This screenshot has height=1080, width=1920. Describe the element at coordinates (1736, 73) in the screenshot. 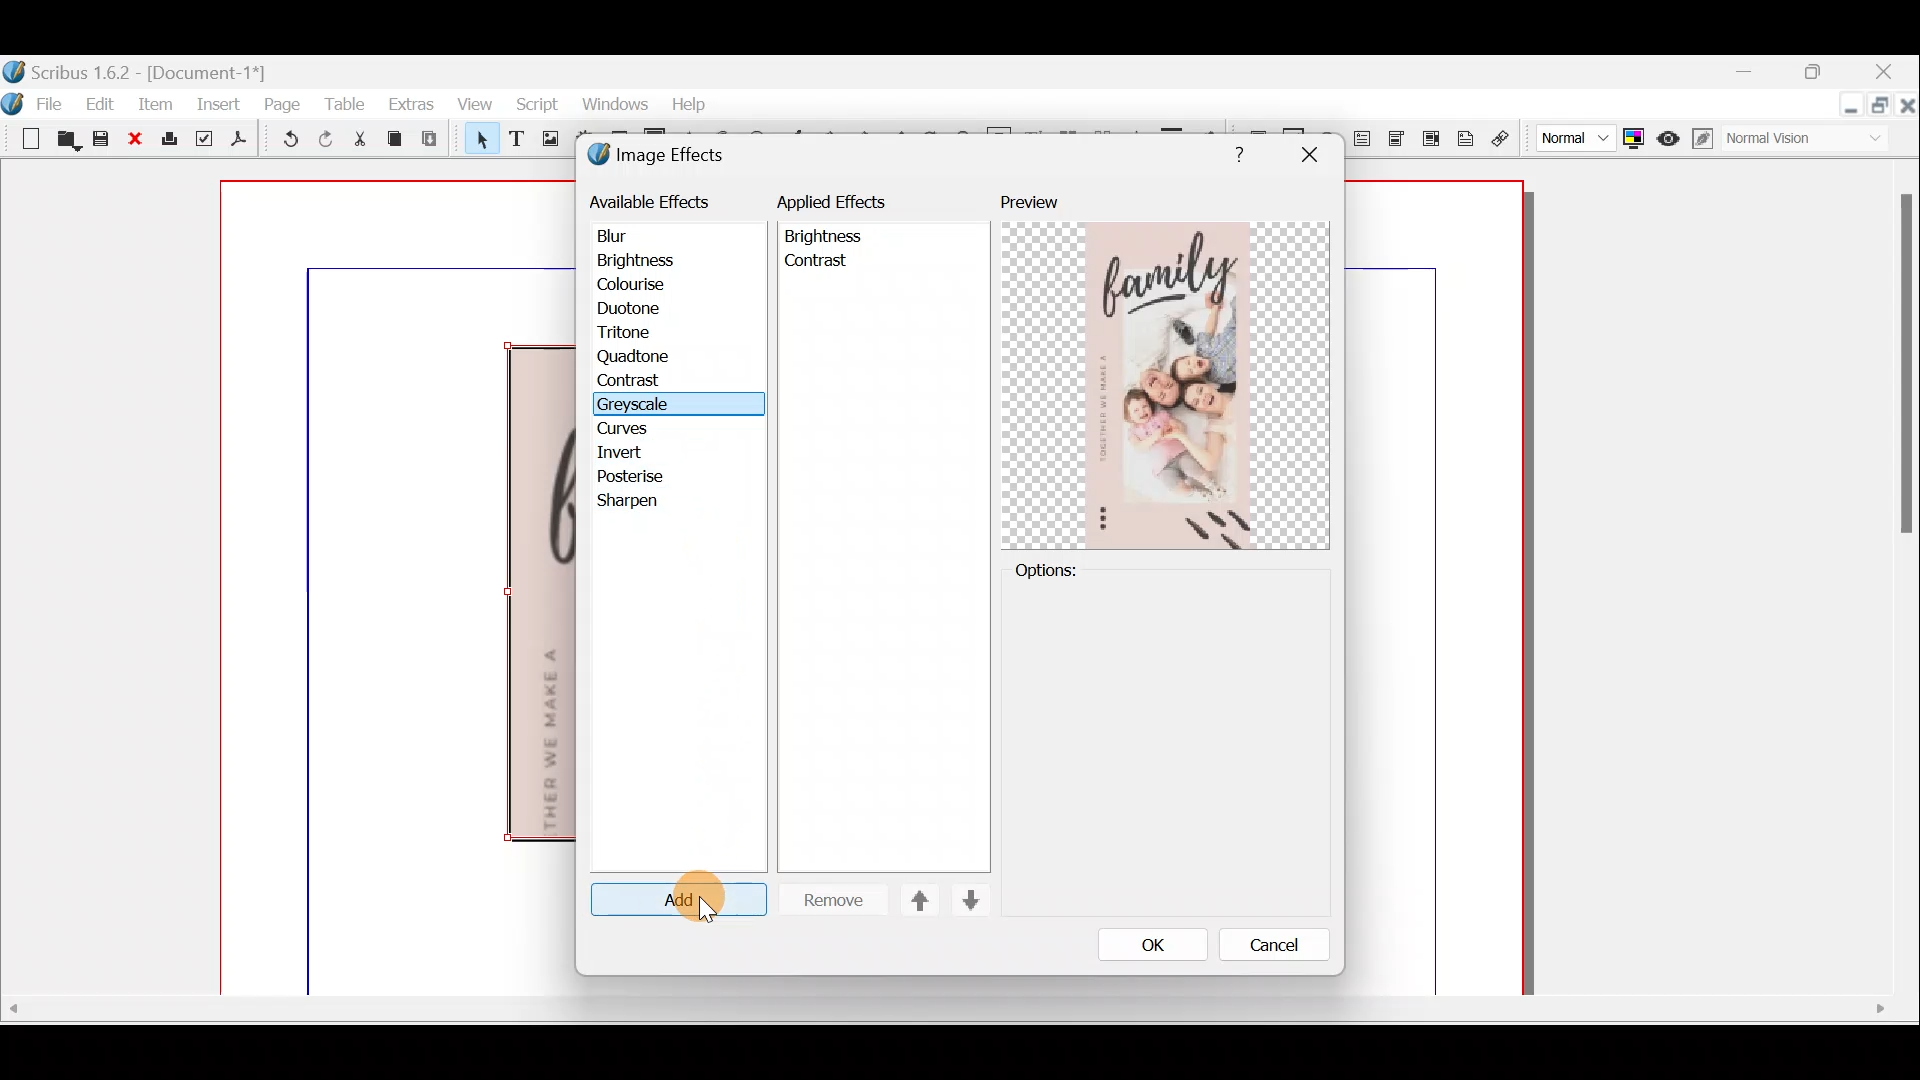

I see `Minimise` at that location.